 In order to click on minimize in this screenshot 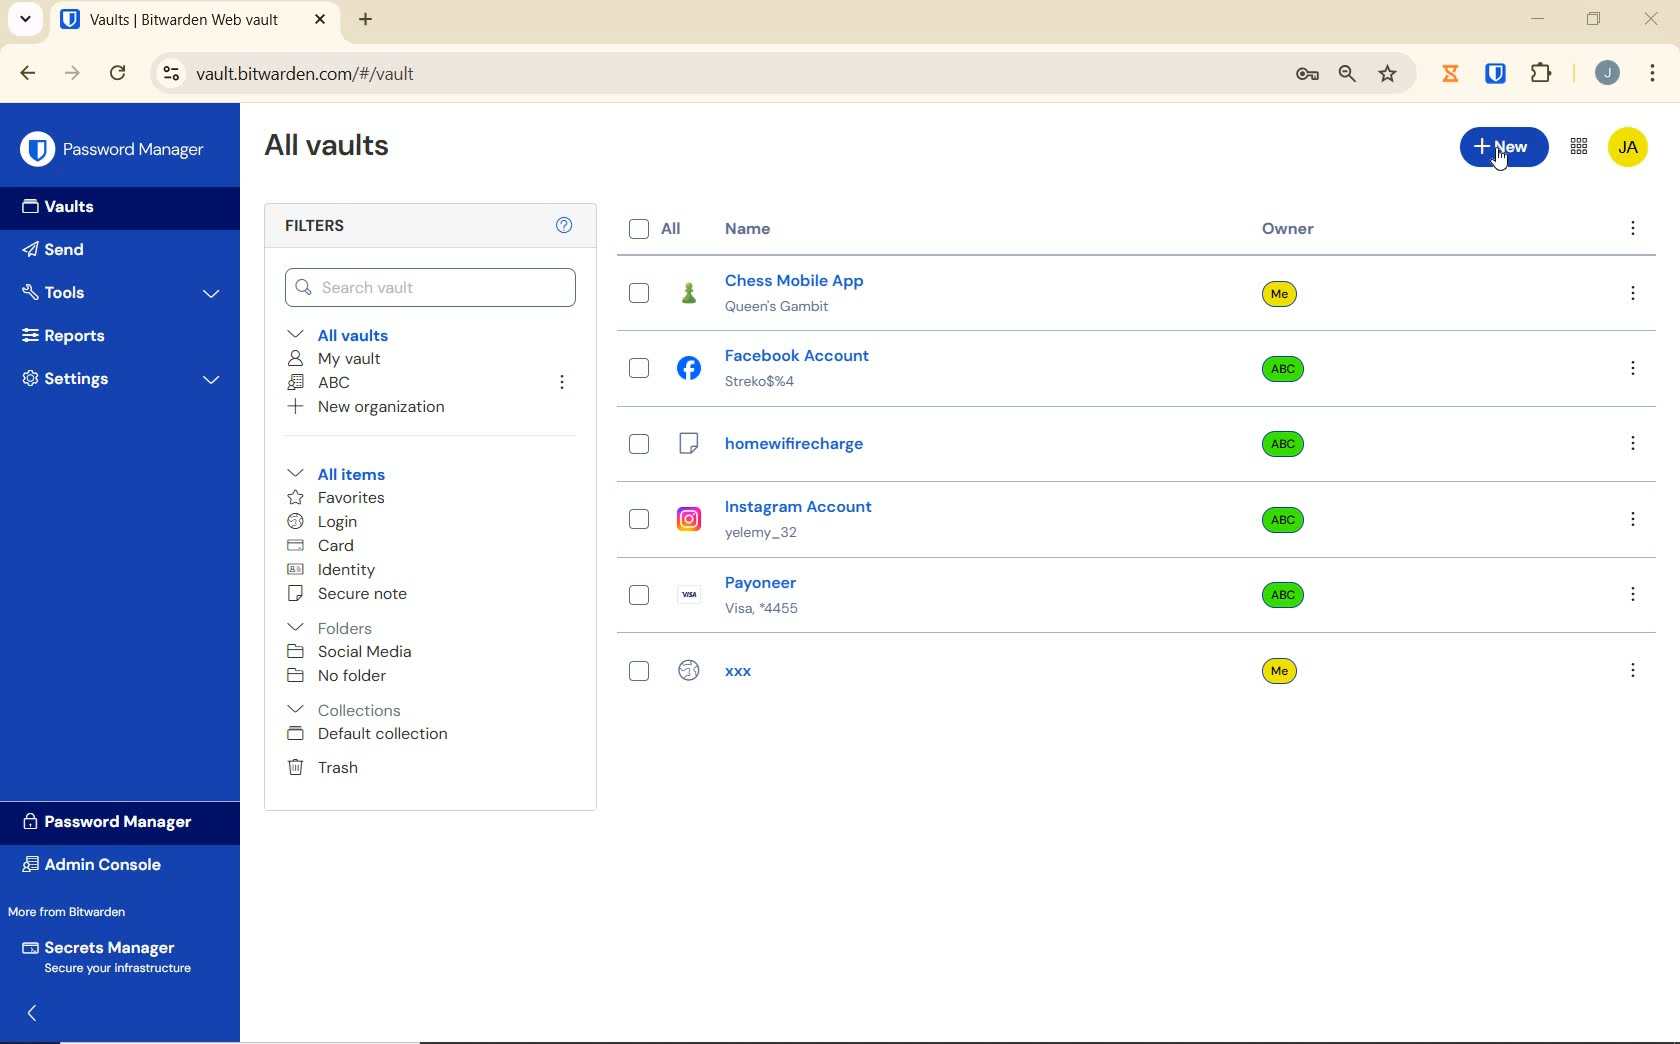, I will do `click(1540, 19)`.